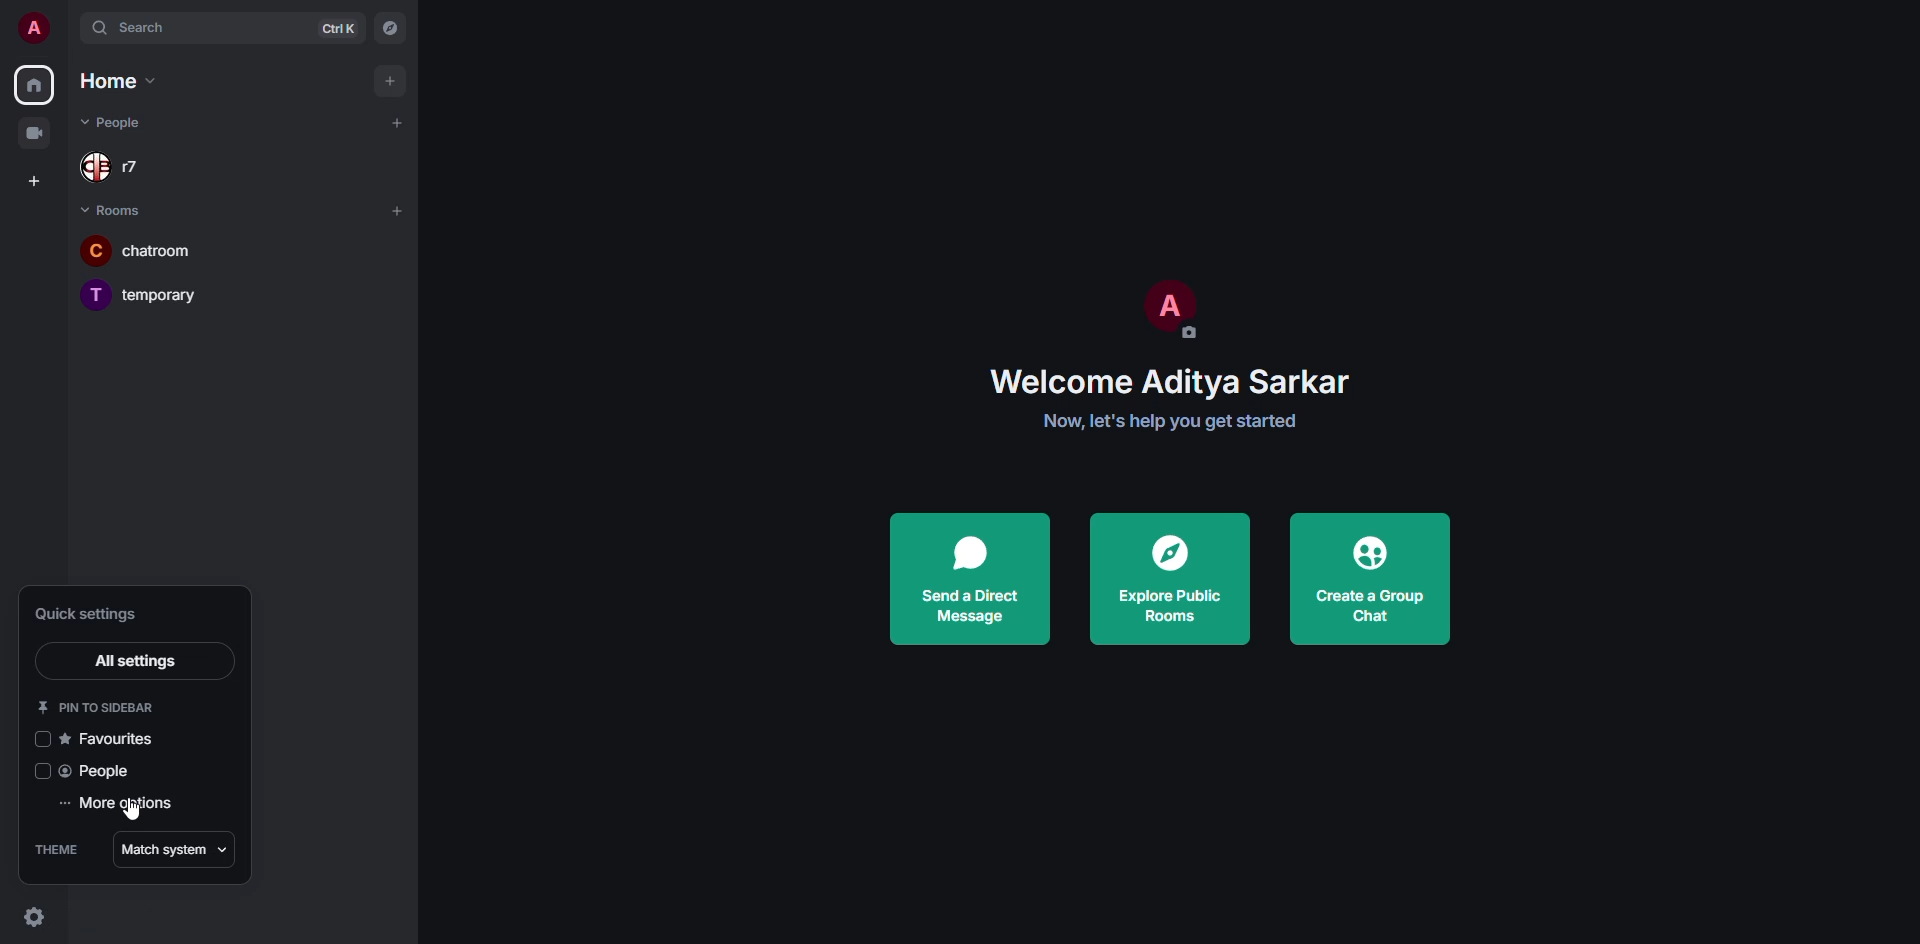 The width and height of the screenshot is (1920, 944). Describe the element at coordinates (114, 80) in the screenshot. I see `home` at that location.